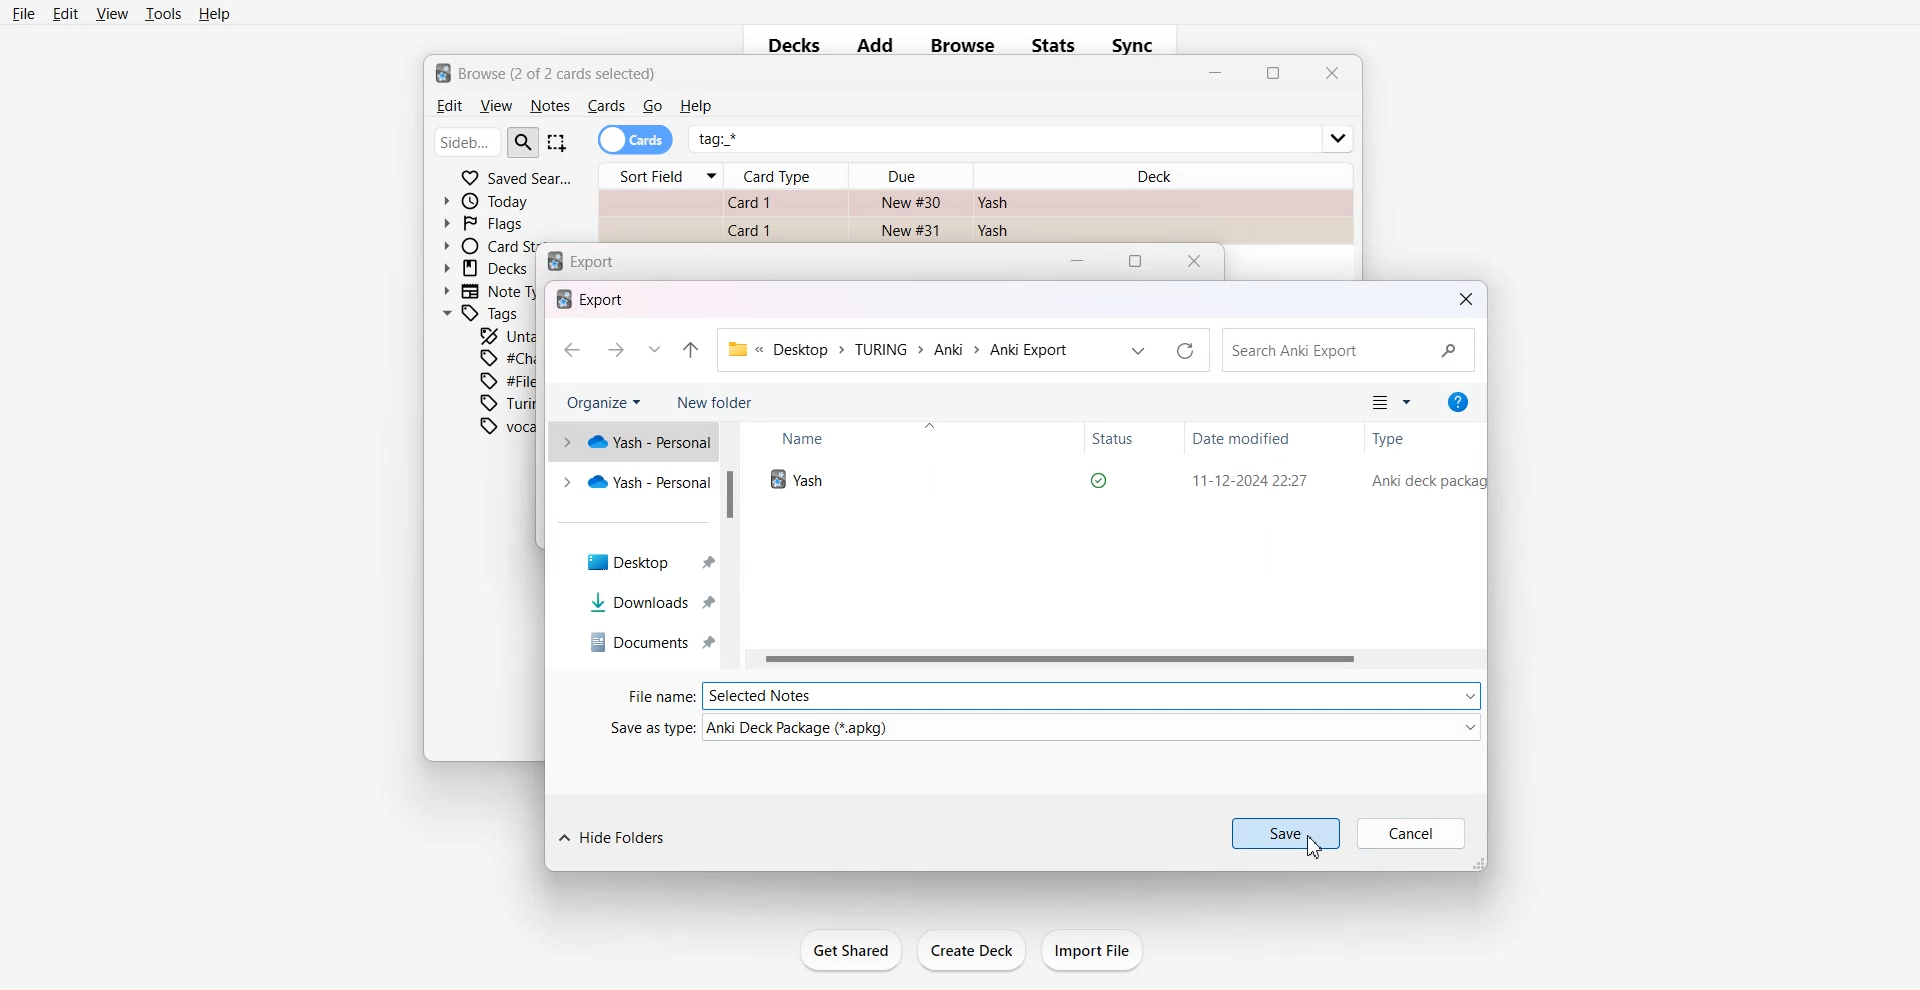 This screenshot has width=1920, height=990. What do you see at coordinates (24, 13) in the screenshot?
I see `File` at bounding box center [24, 13].